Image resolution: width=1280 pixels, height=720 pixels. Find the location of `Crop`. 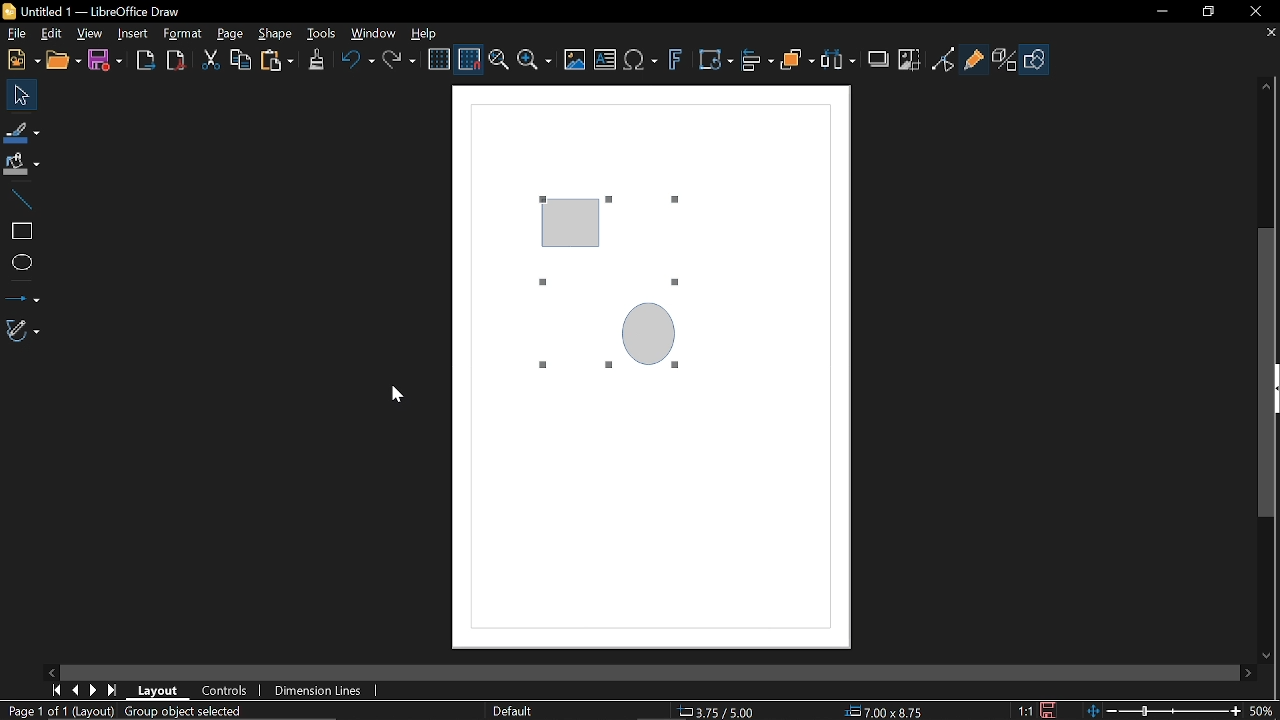

Crop is located at coordinates (909, 61).